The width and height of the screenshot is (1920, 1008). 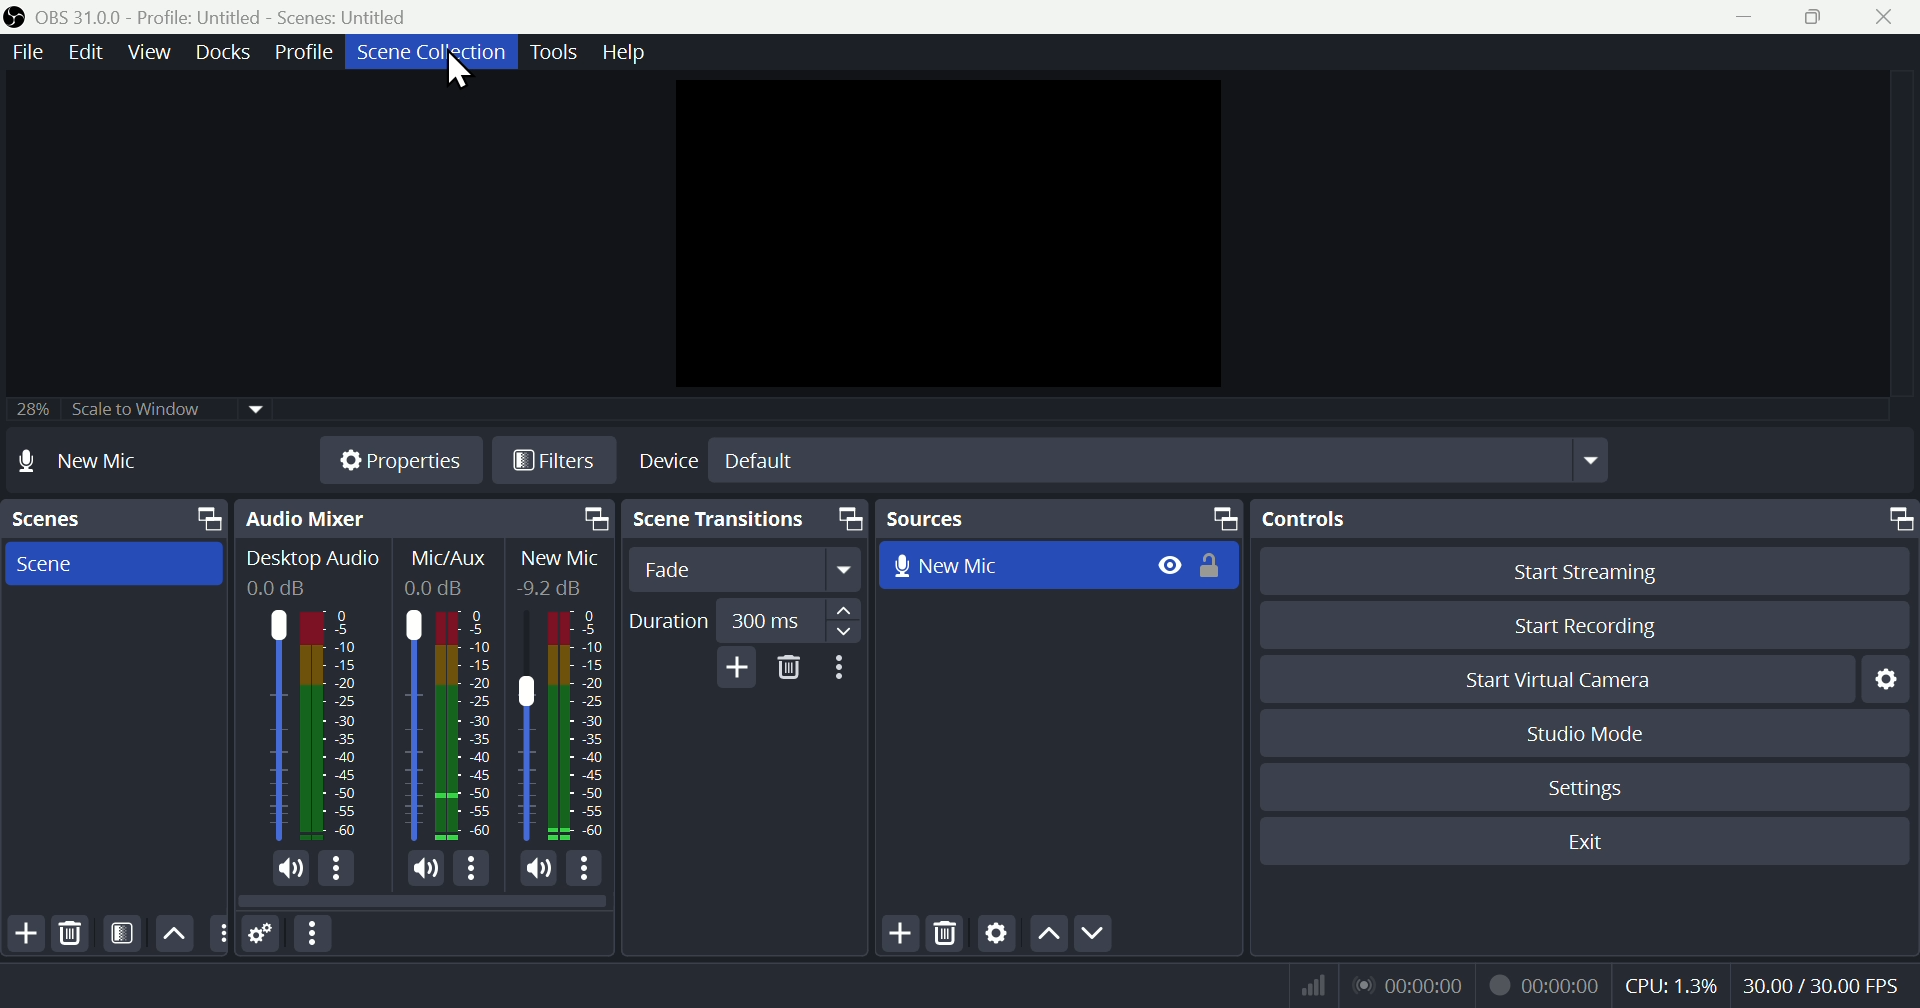 I want to click on Duration 300 millisecond , so click(x=739, y=618).